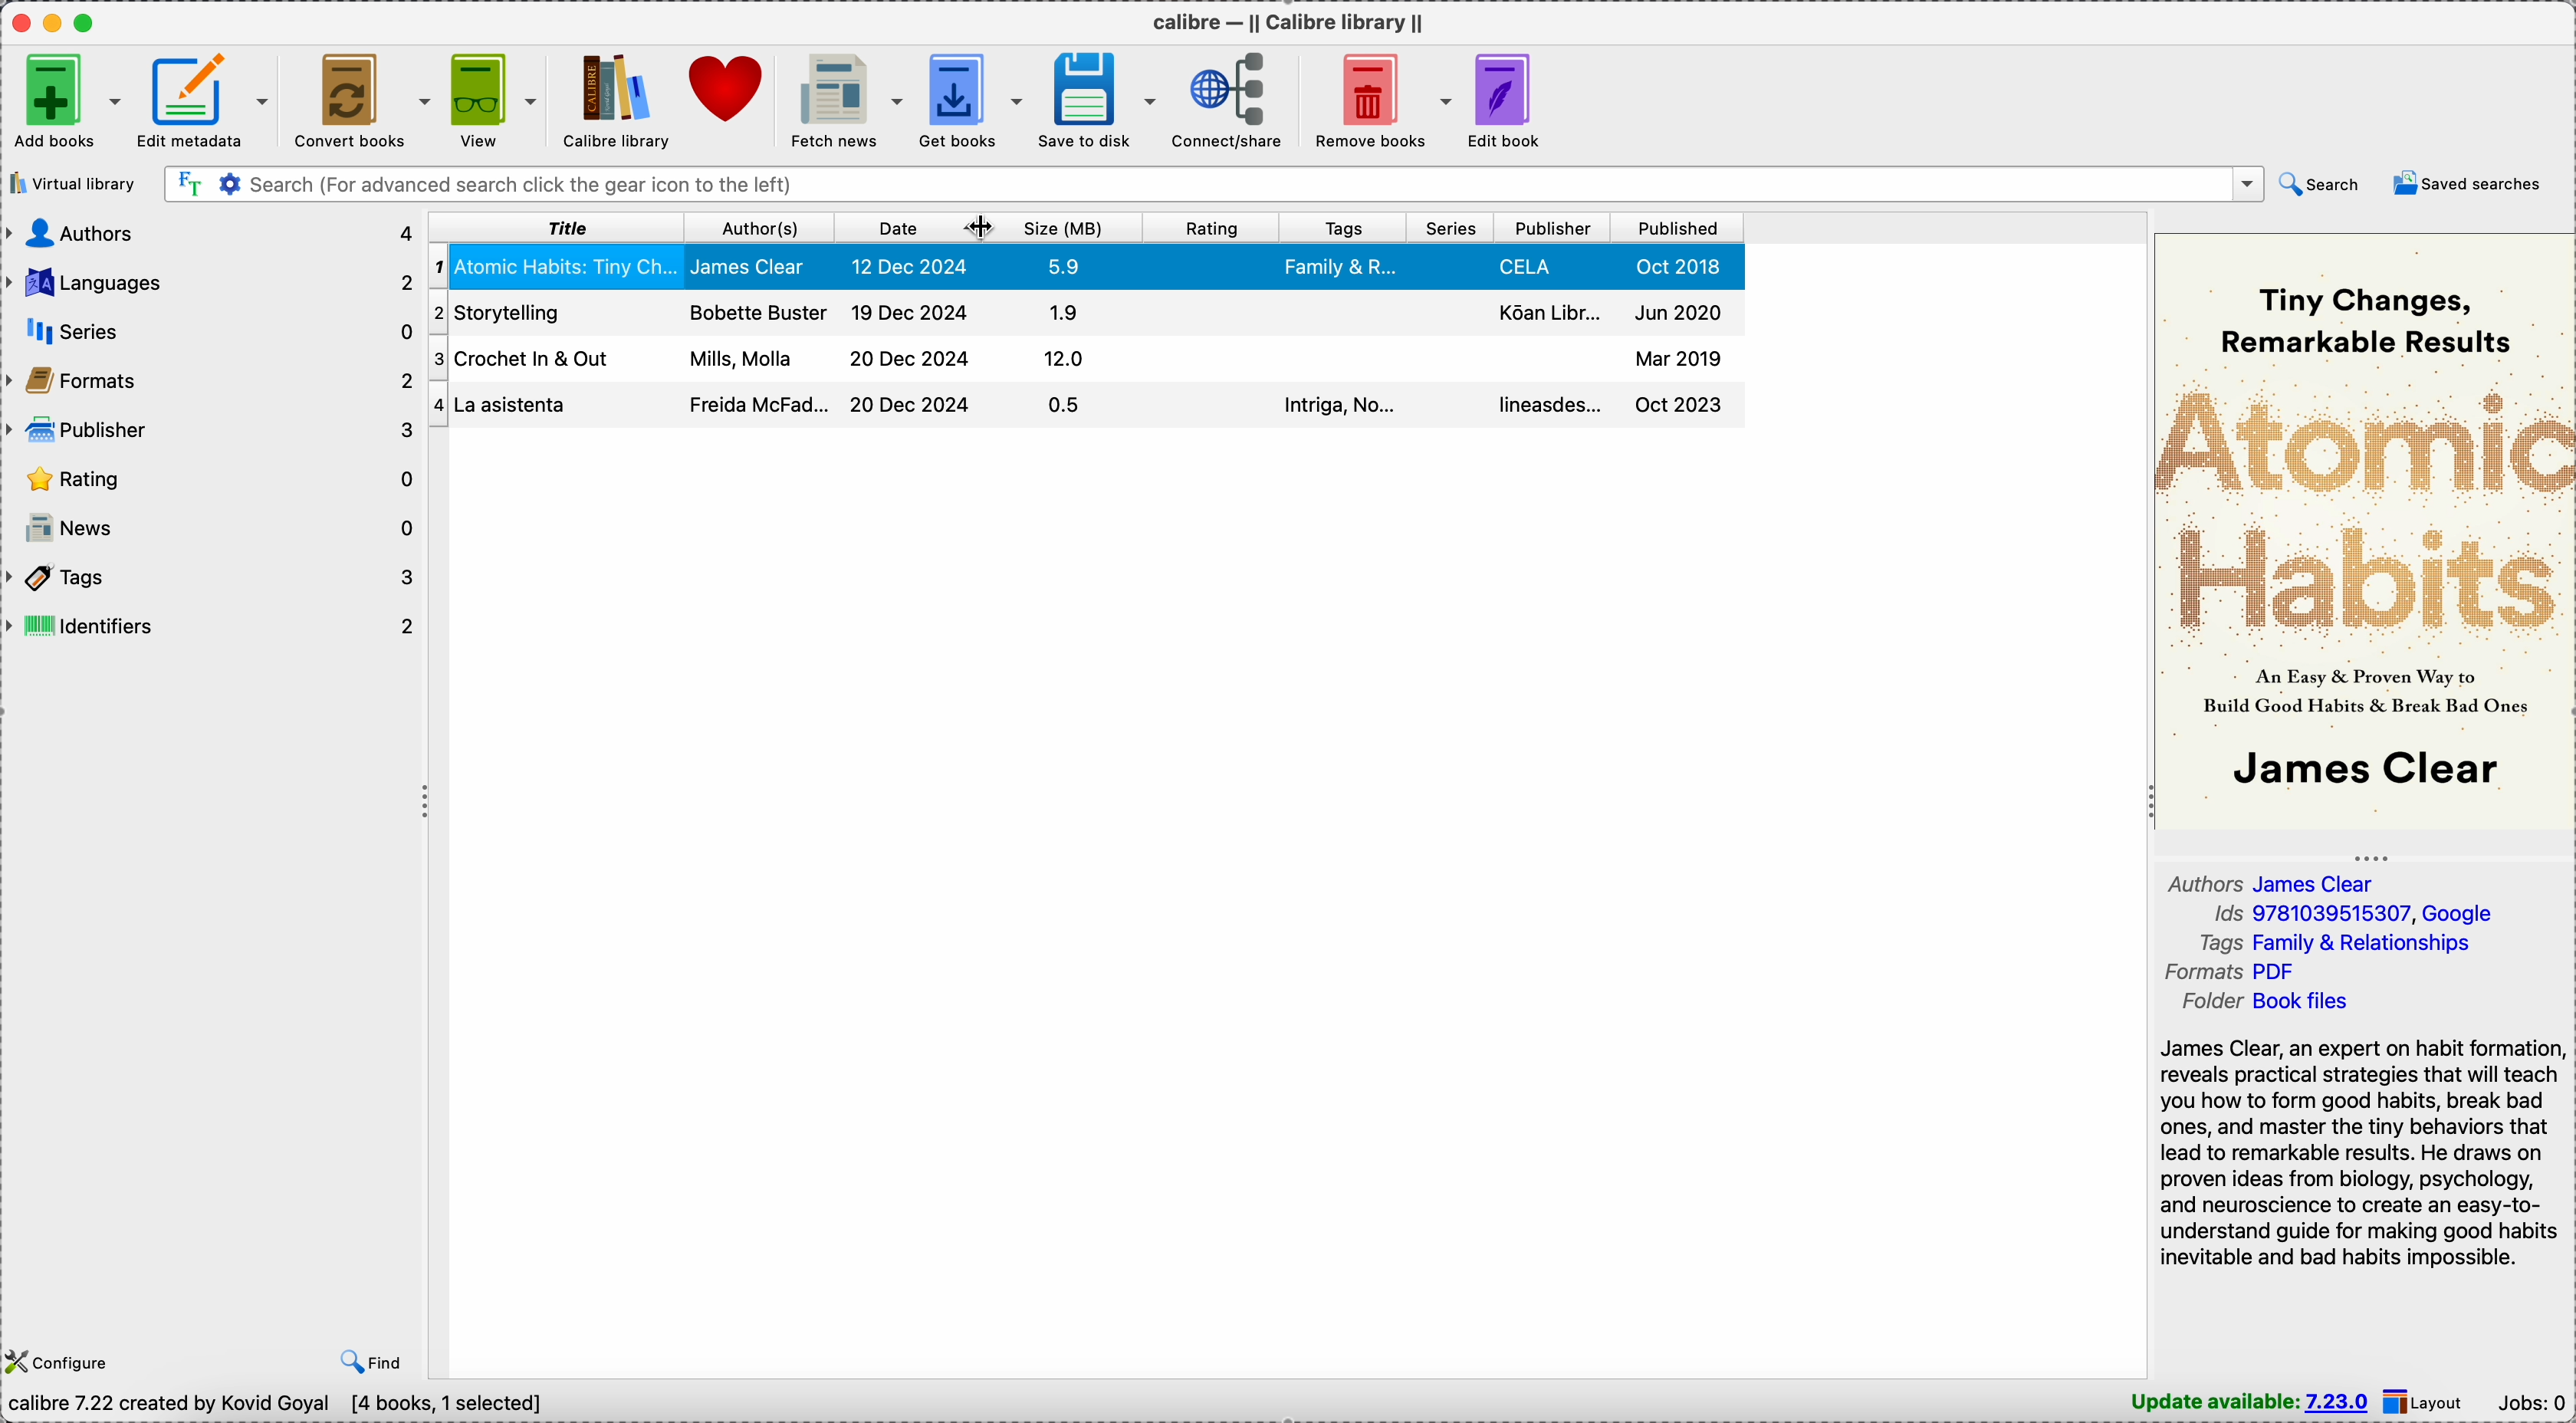 This screenshot has width=2576, height=1423. I want to click on Jobs: 0, so click(2531, 1402).